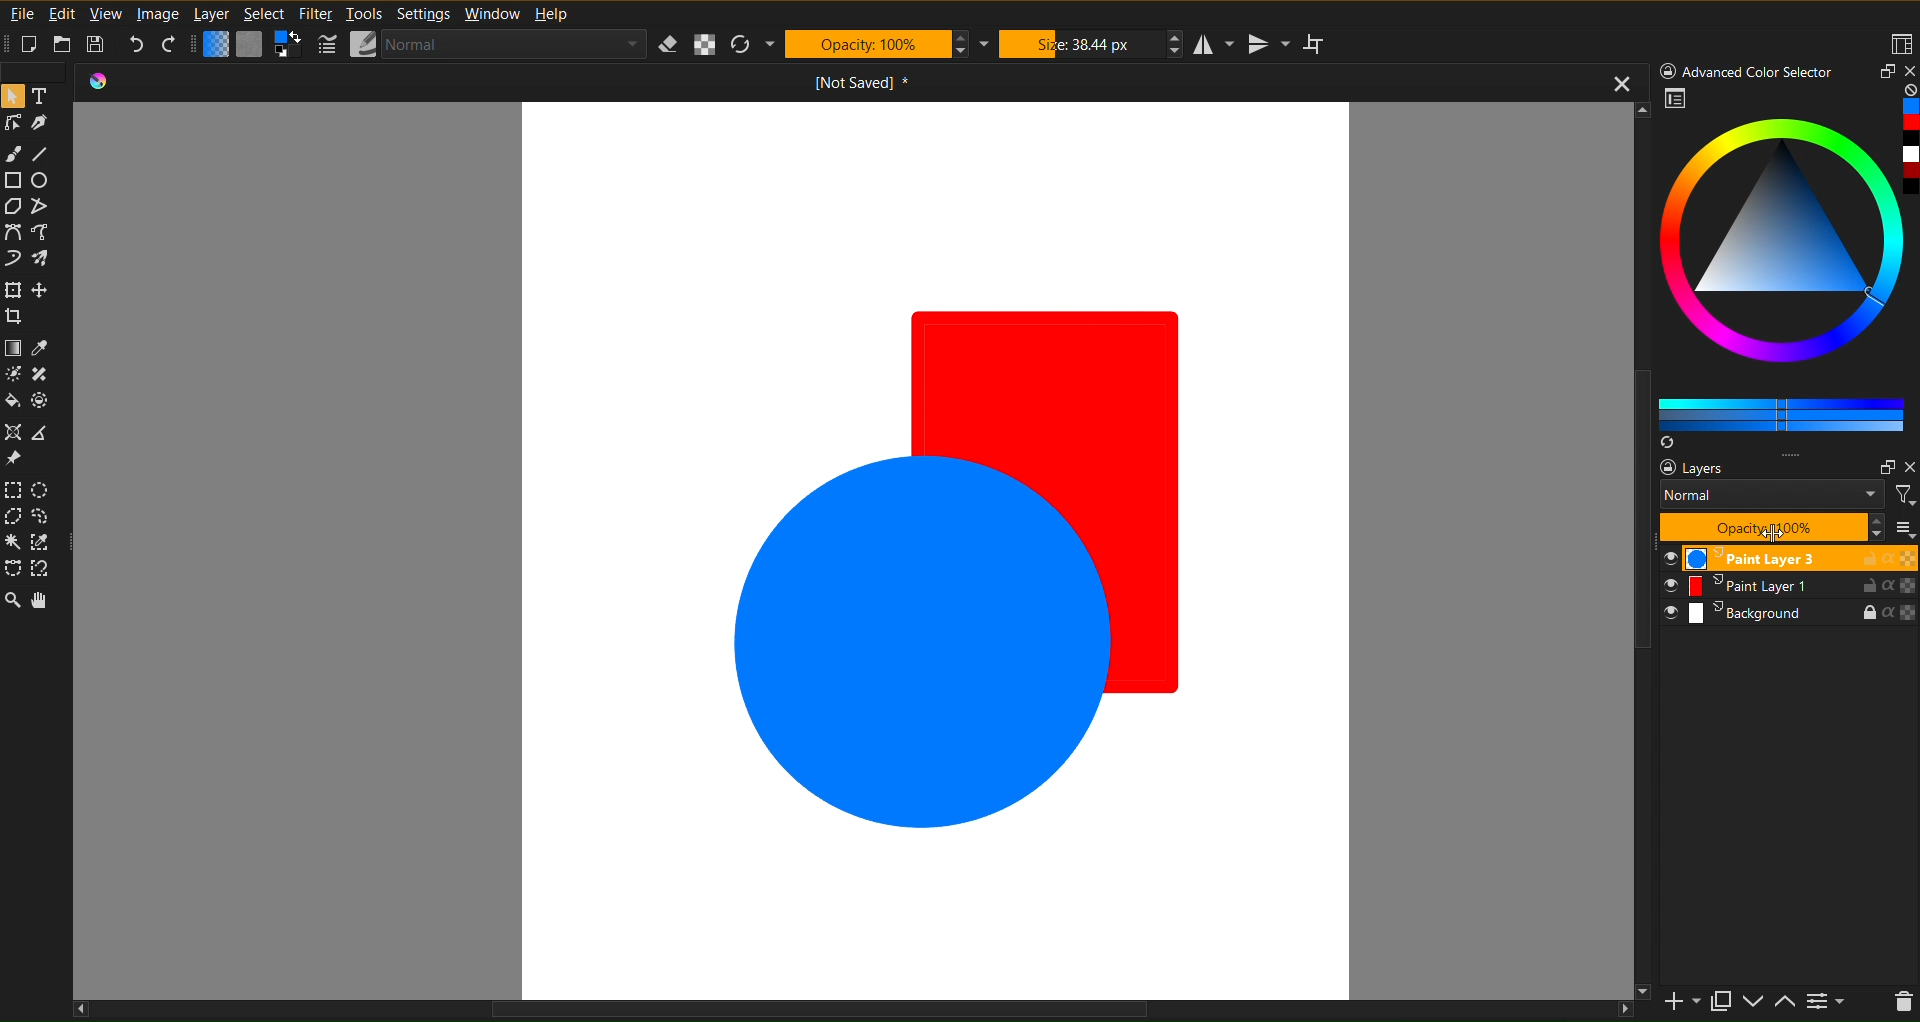 The width and height of the screenshot is (1920, 1022). I want to click on Reference Tool, so click(17, 433).